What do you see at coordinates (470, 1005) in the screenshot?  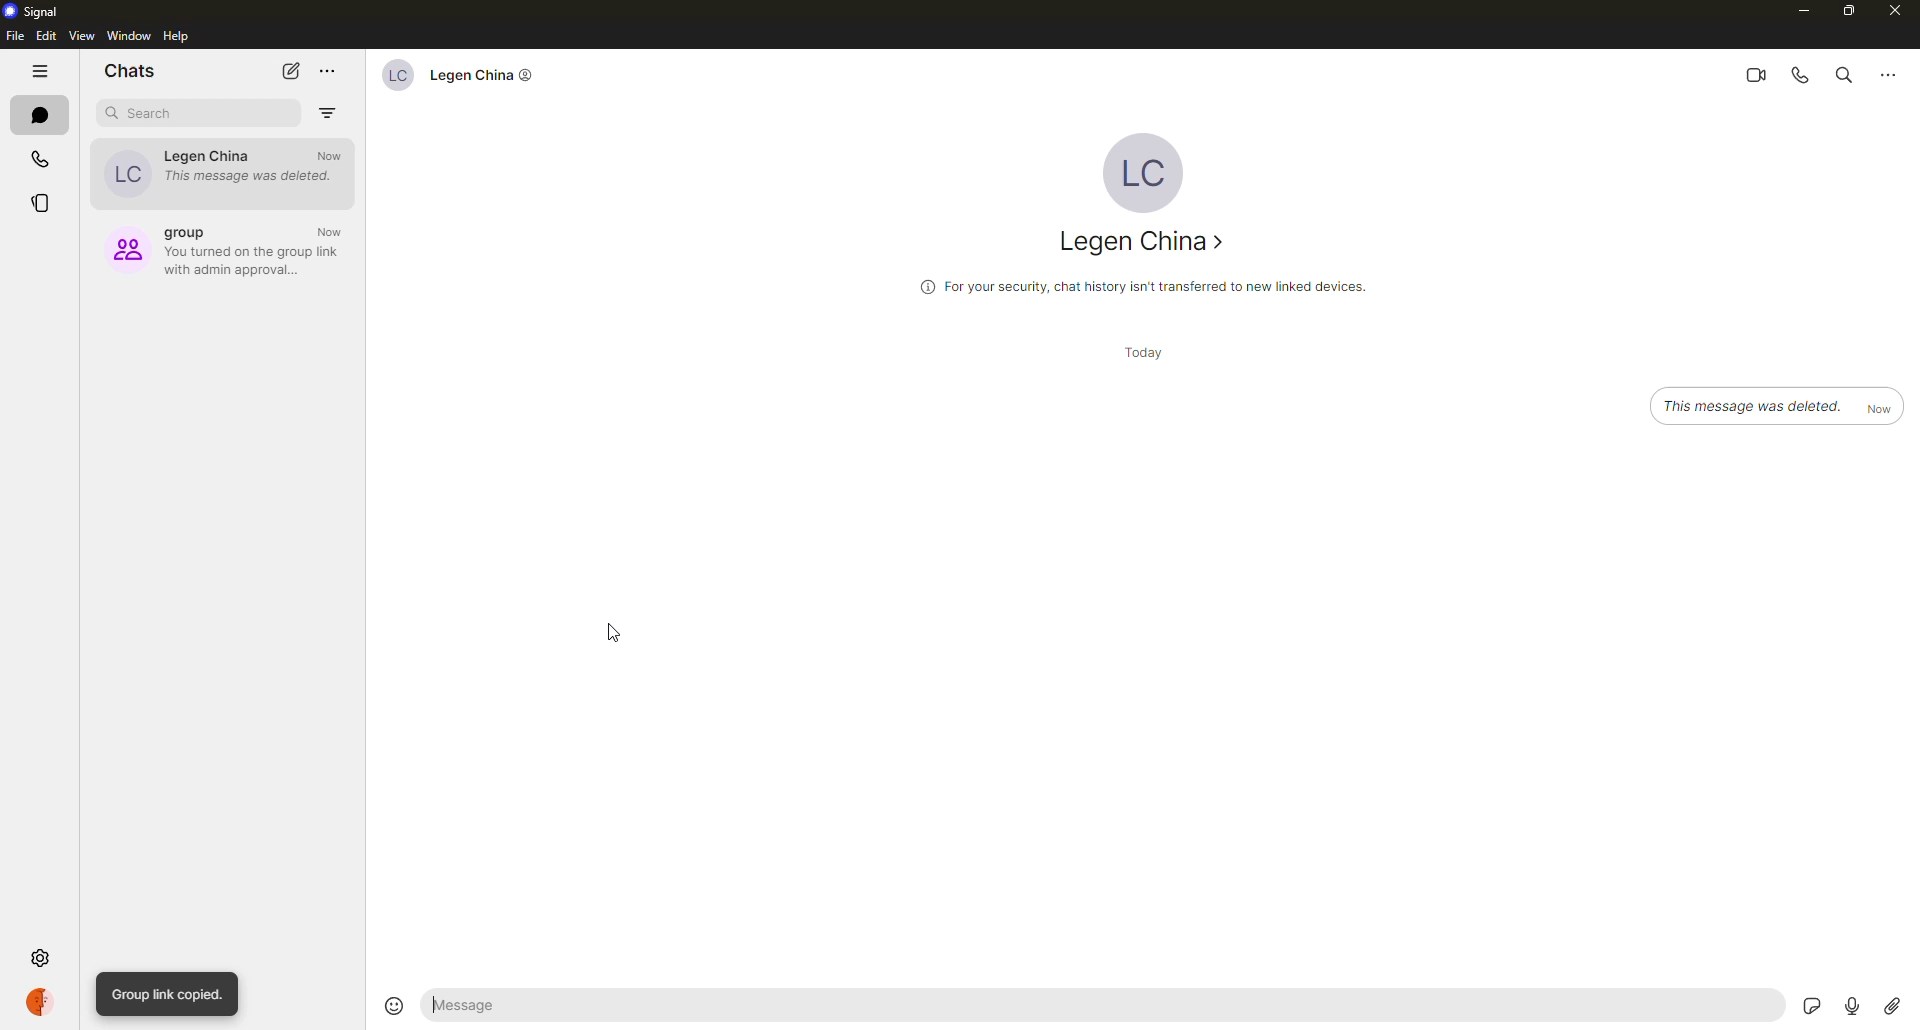 I see `message` at bounding box center [470, 1005].